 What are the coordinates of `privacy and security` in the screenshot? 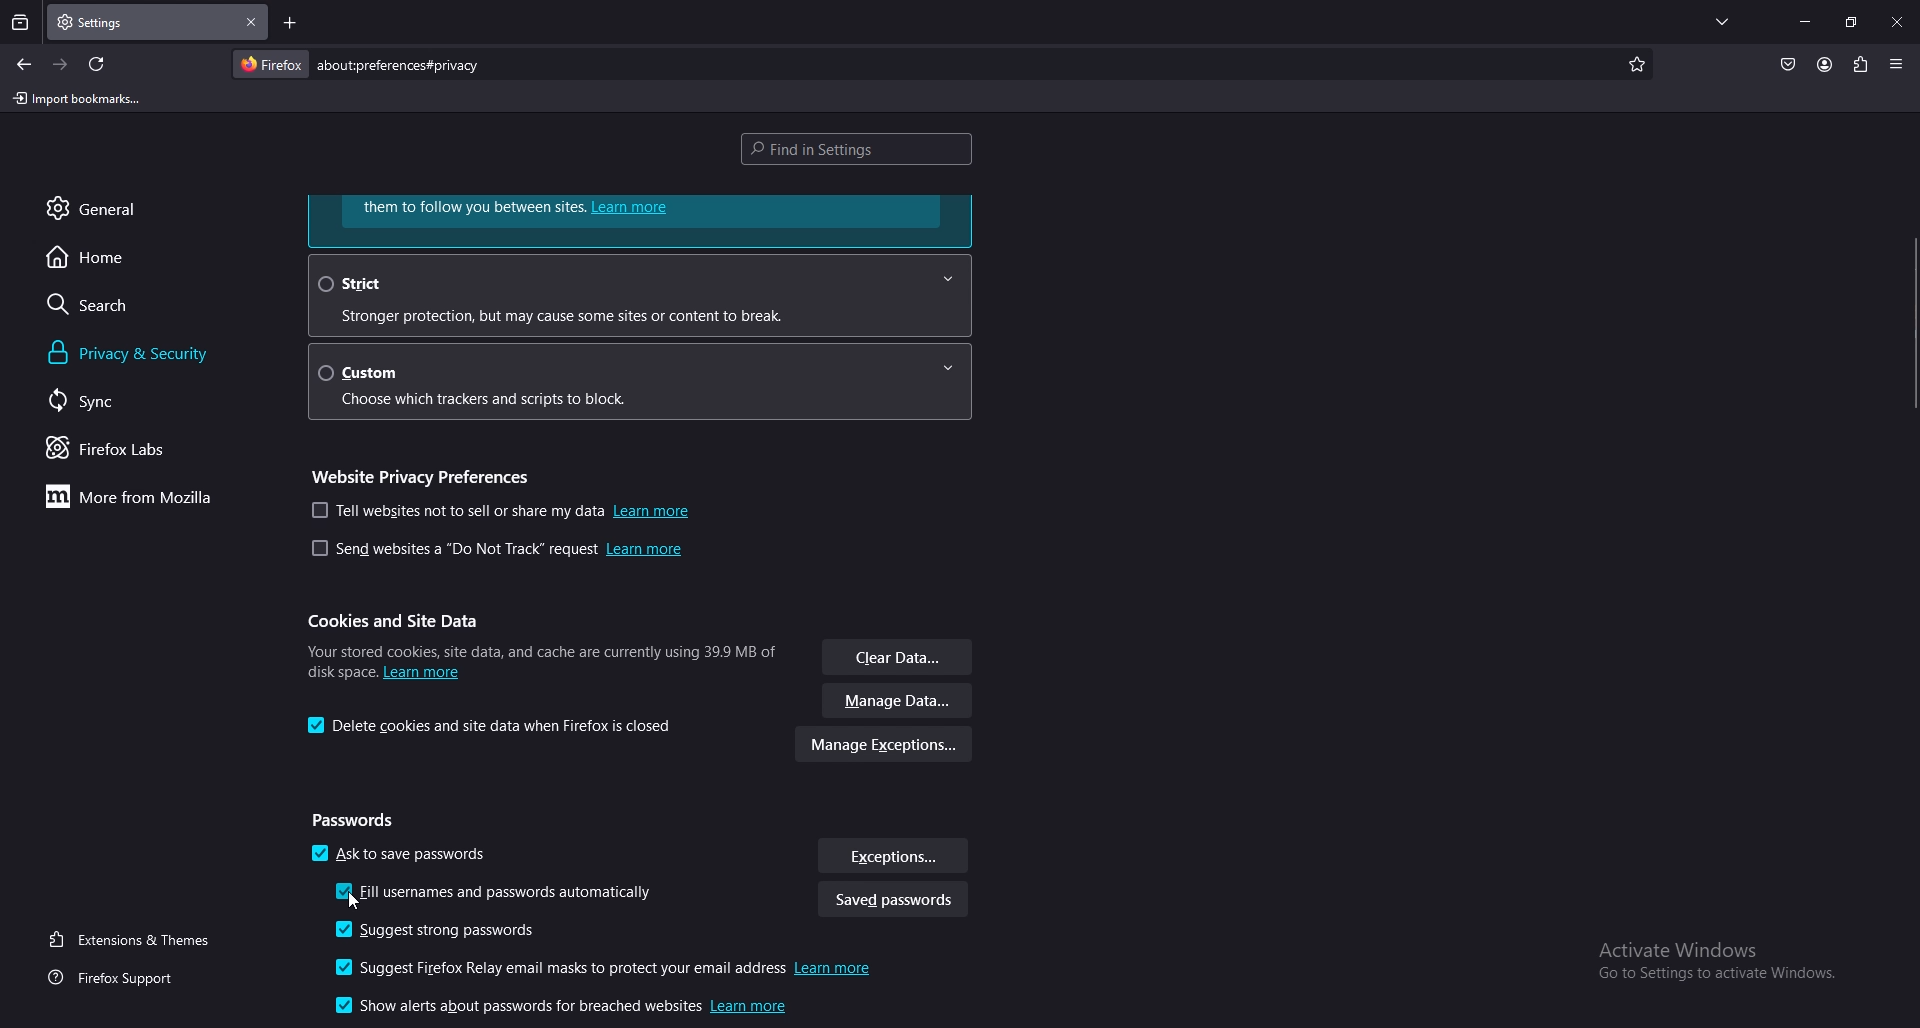 It's located at (163, 353).